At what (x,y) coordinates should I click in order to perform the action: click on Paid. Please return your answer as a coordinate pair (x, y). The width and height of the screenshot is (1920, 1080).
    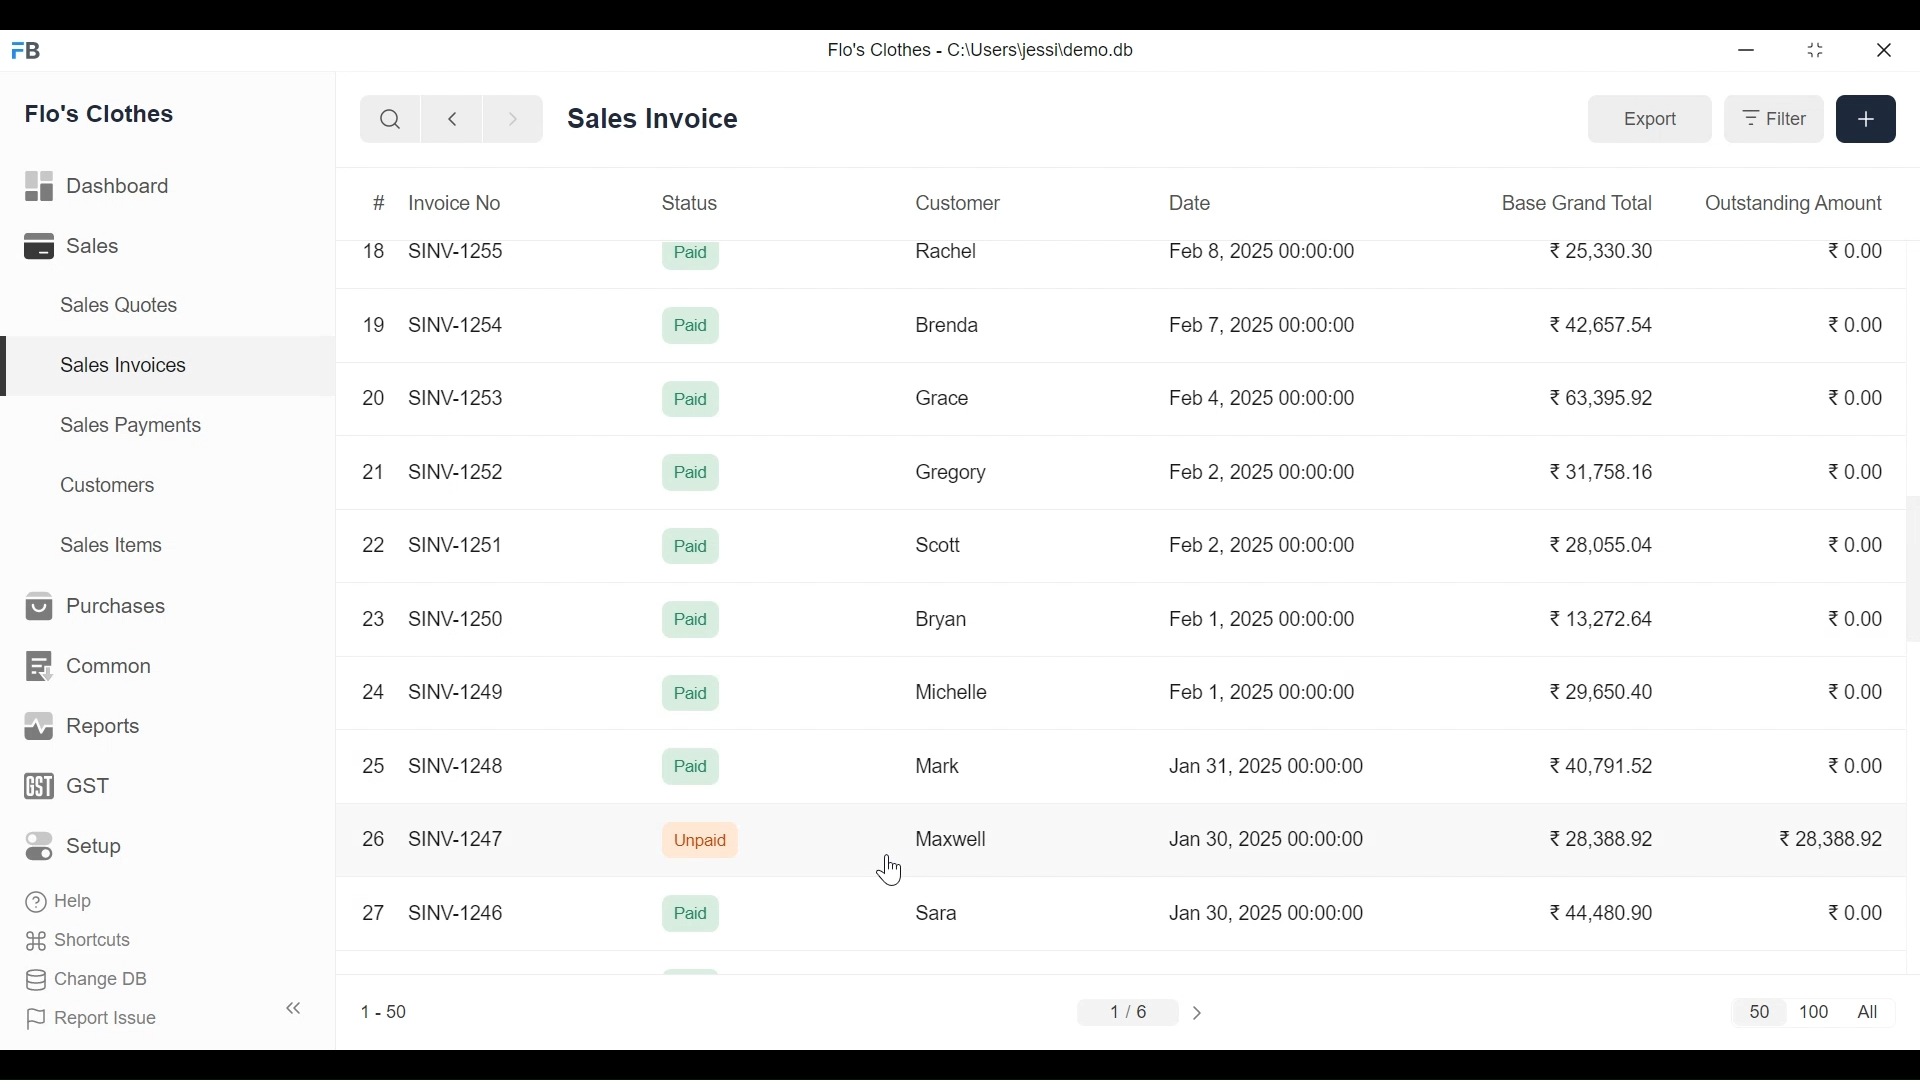
    Looking at the image, I should click on (692, 547).